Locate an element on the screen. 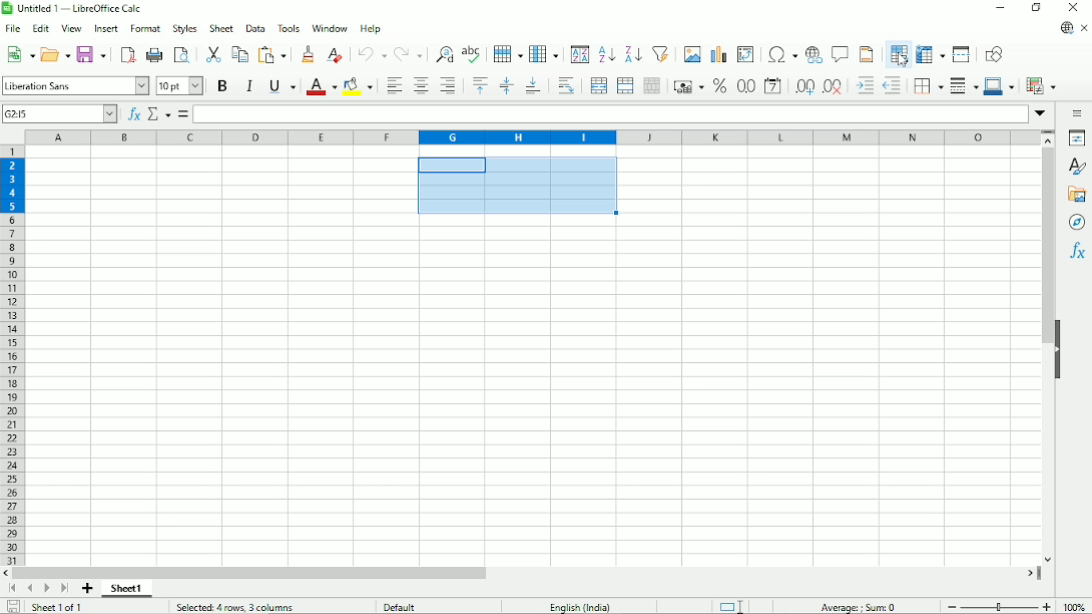 The height and width of the screenshot is (614, 1092). Export directly as PDF is located at coordinates (128, 55).